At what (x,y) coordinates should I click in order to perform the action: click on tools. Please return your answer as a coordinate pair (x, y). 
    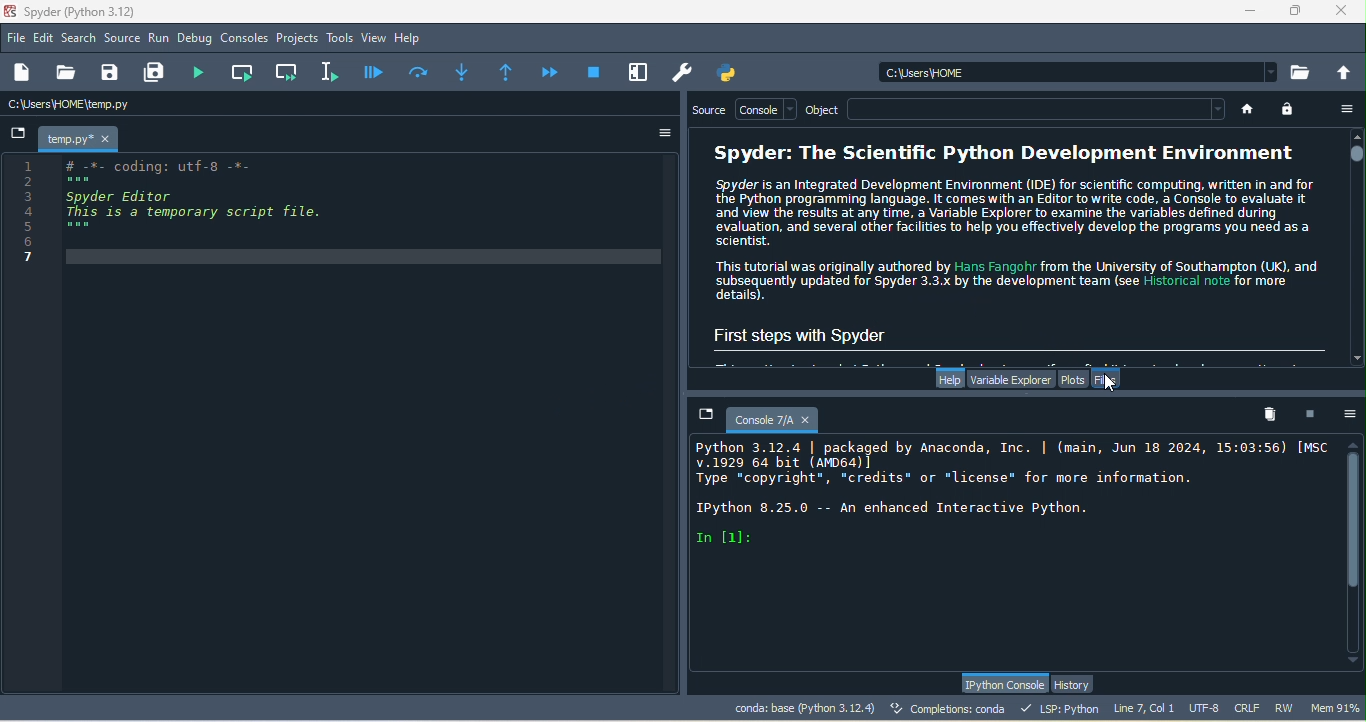
    Looking at the image, I should click on (340, 39).